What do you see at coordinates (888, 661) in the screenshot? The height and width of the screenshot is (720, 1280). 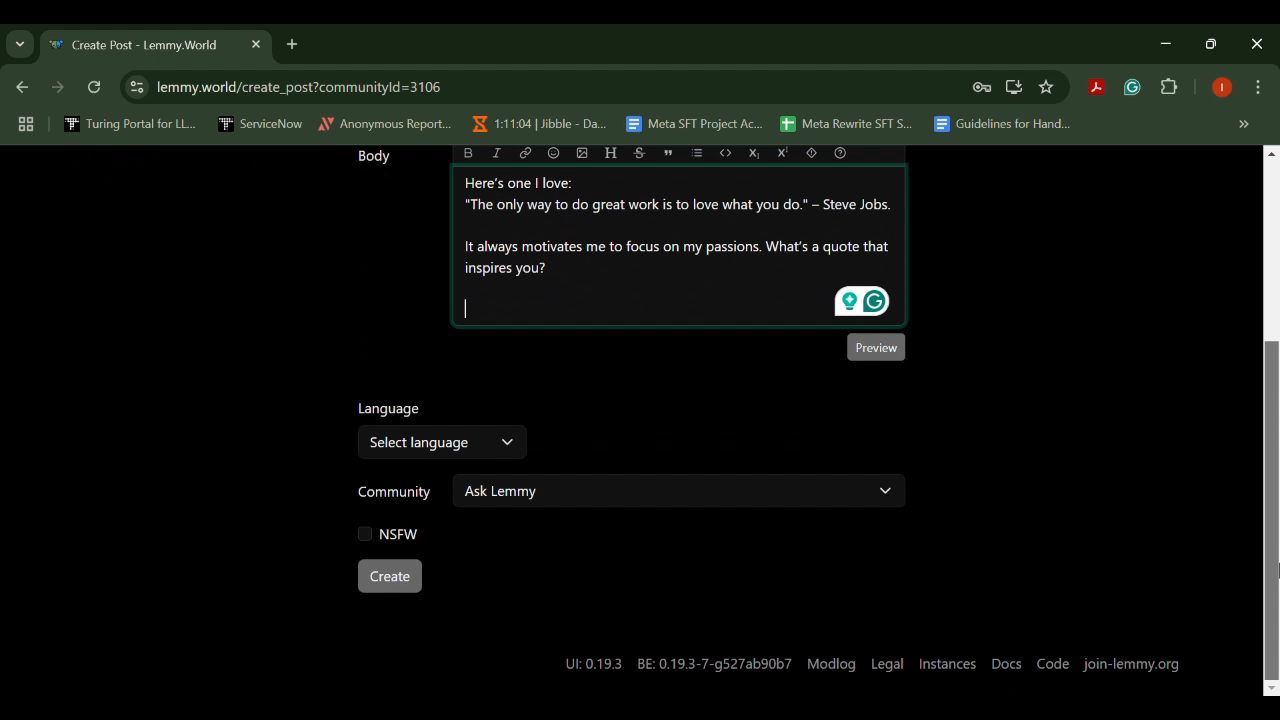 I see `Legal` at bounding box center [888, 661].